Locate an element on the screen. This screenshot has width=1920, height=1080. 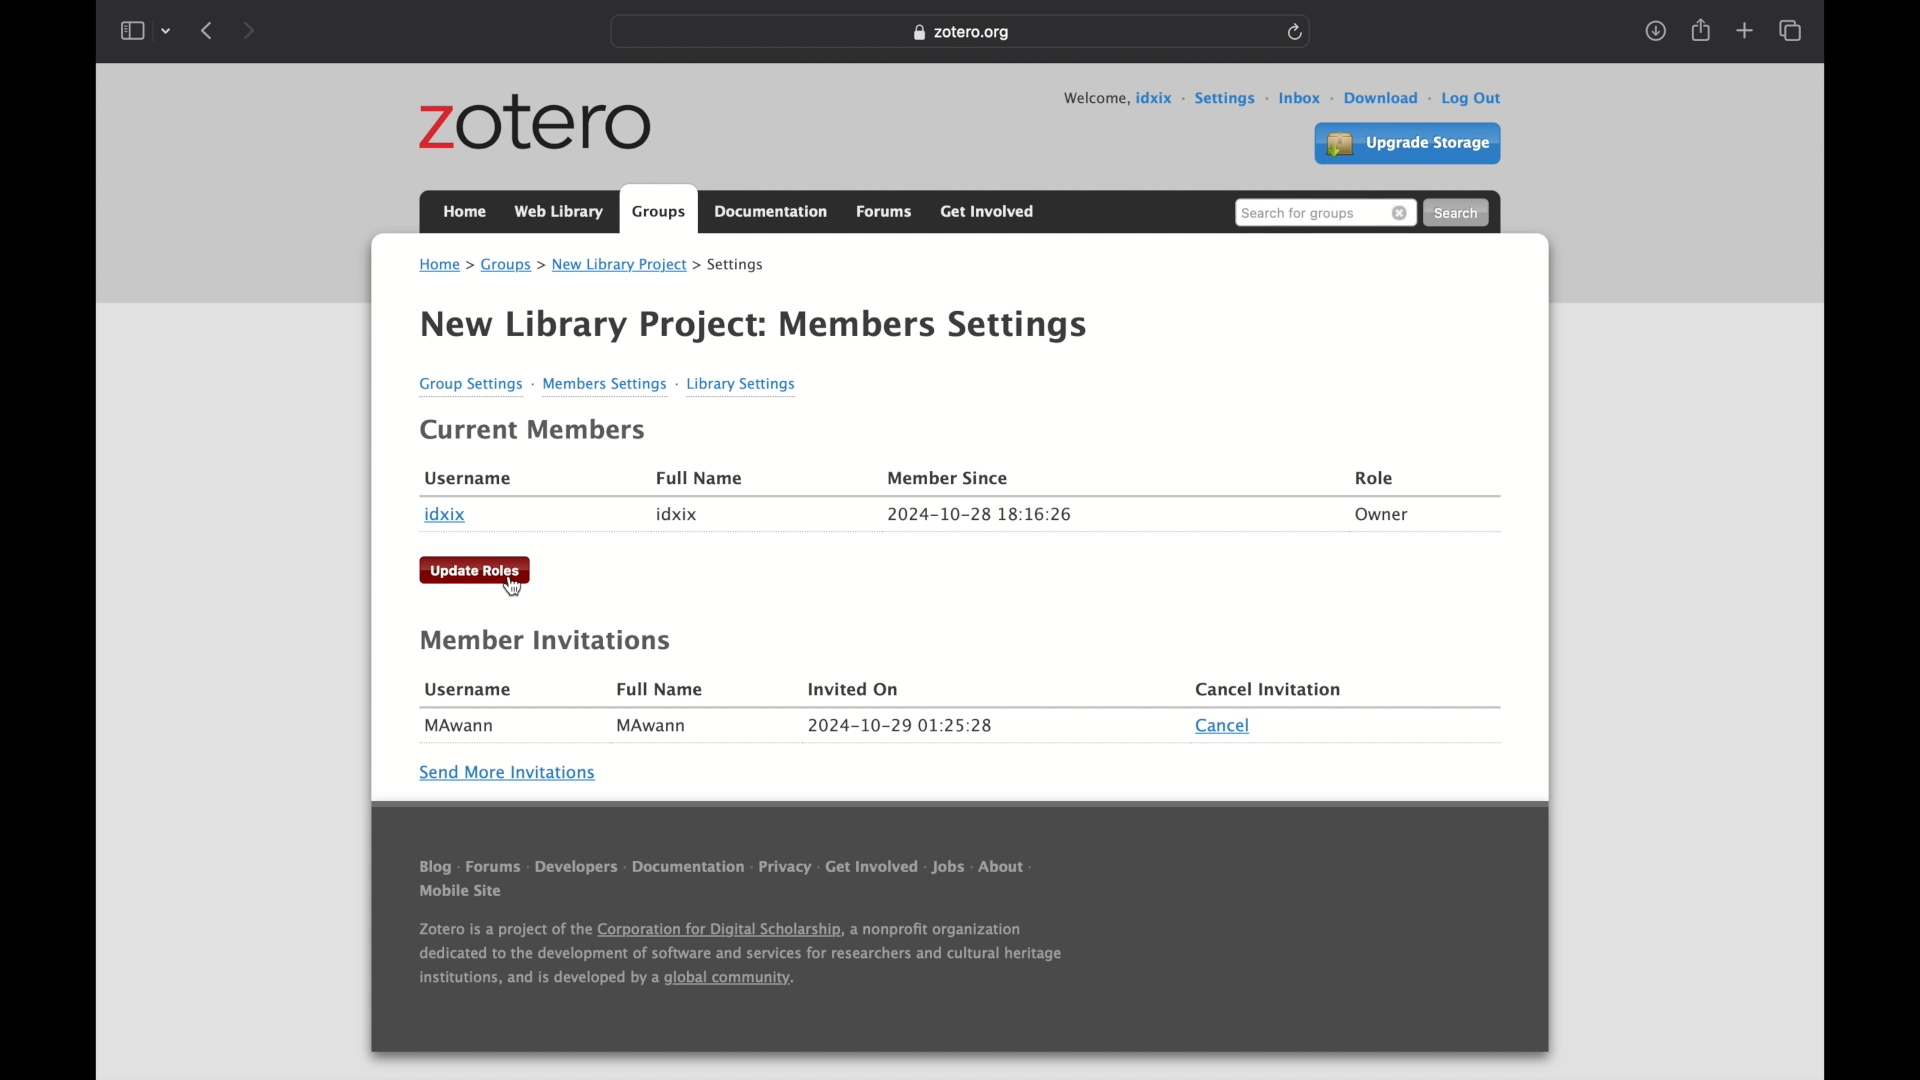
welcome is located at coordinates (1094, 98).